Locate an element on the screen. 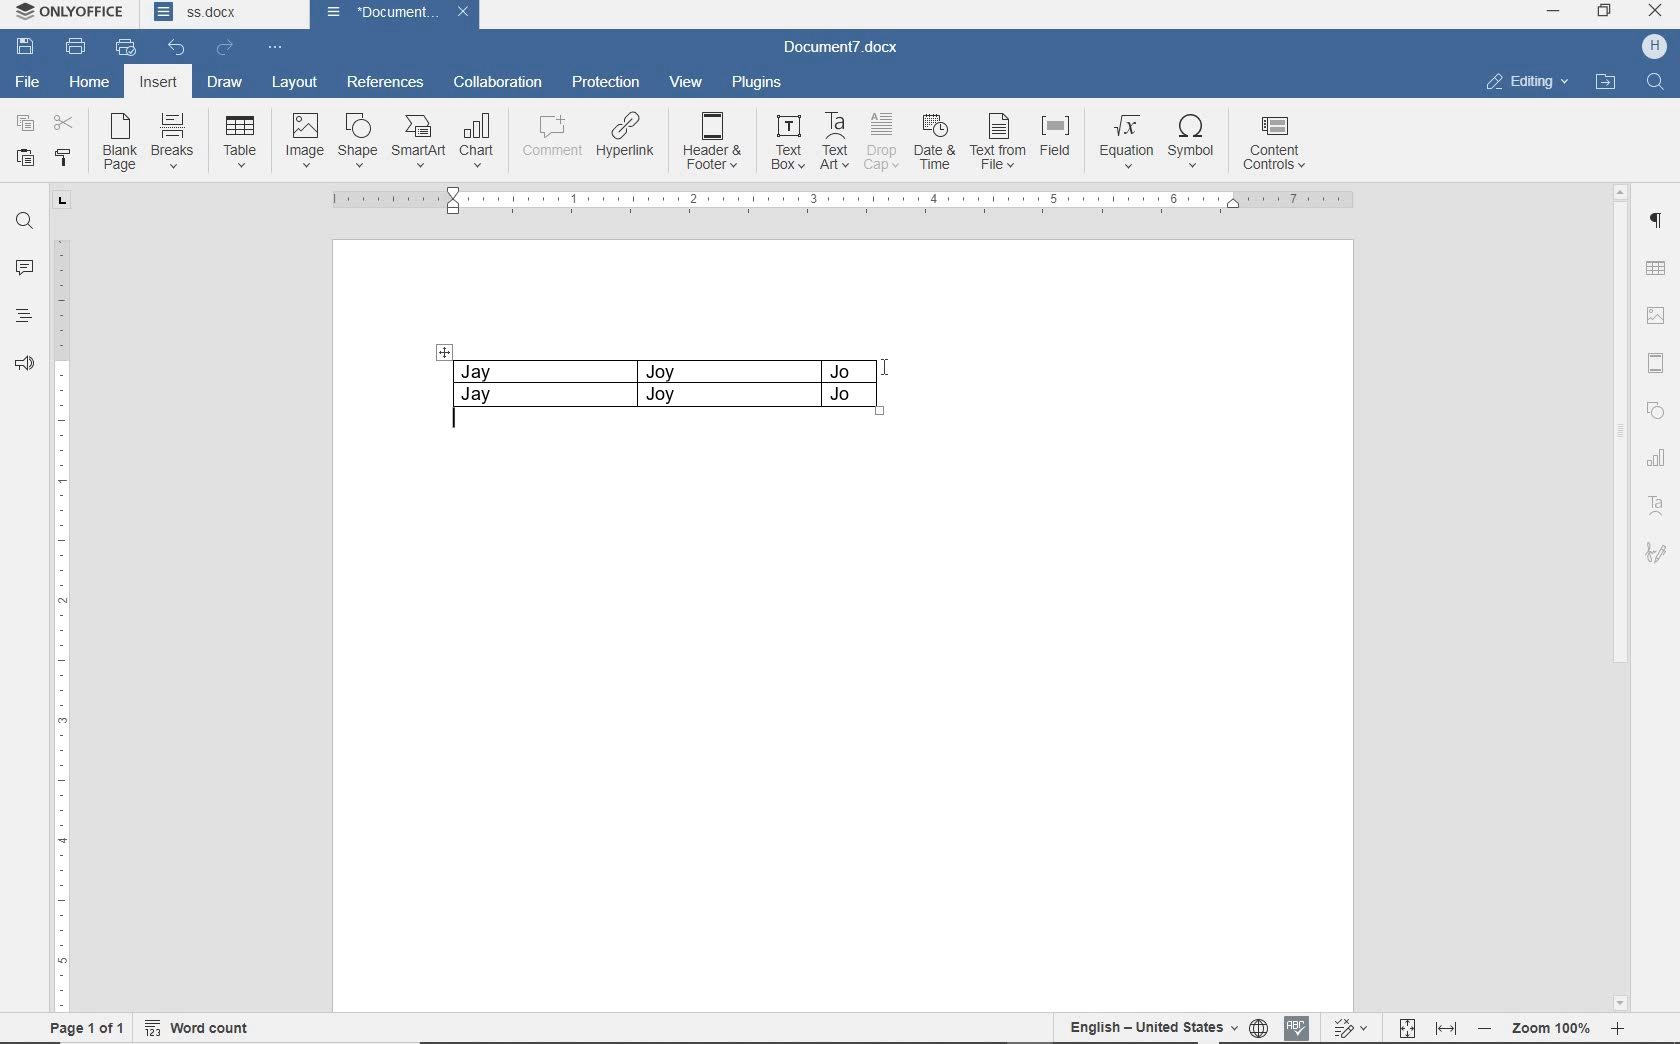 This screenshot has height=1044, width=1680. SMARTART is located at coordinates (417, 142).